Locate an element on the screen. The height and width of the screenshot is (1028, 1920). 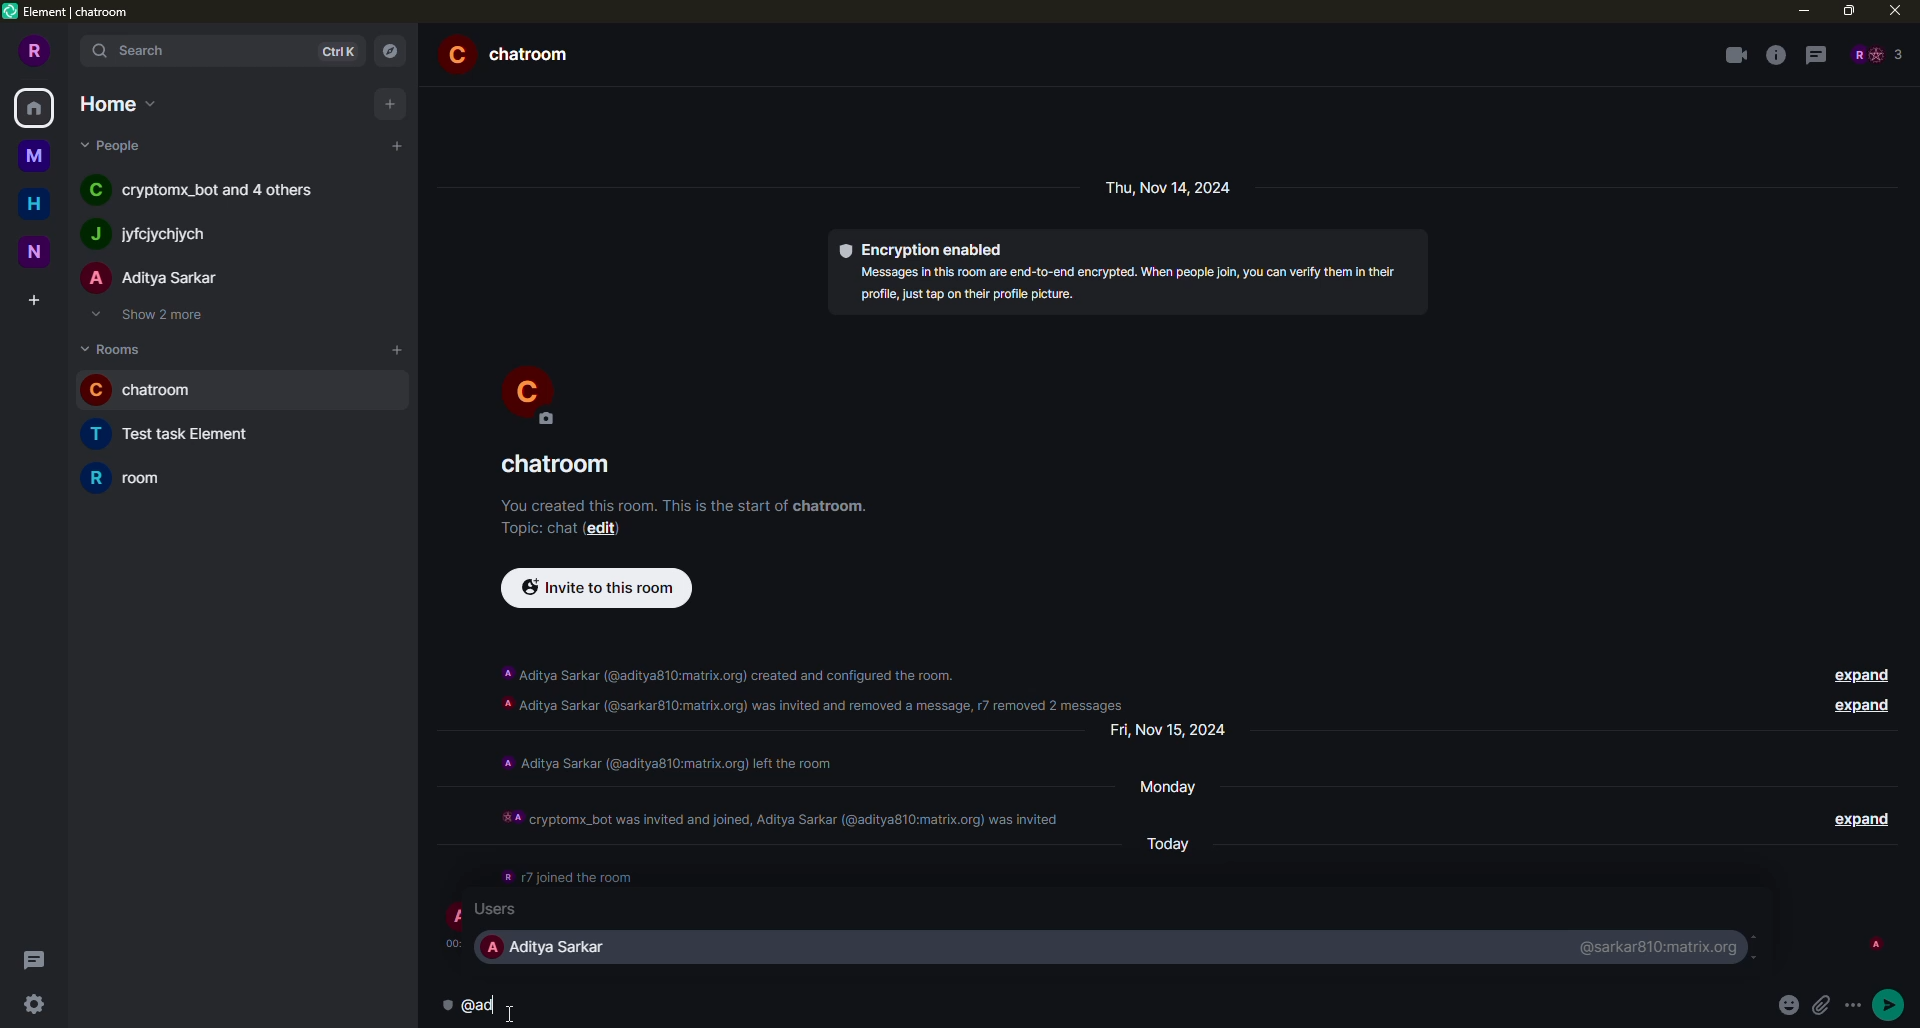
minimize is located at coordinates (1799, 10).